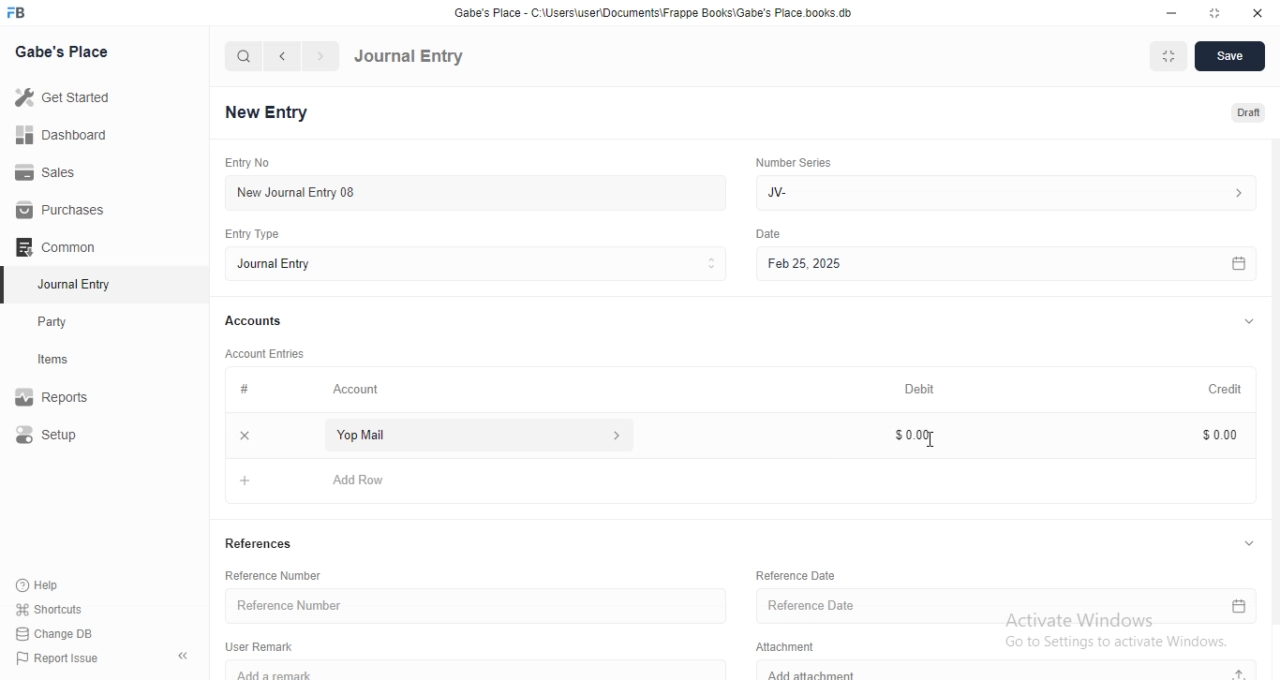 The width and height of the screenshot is (1280, 680). What do you see at coordinates (183, 657) in the screenshot?
I see `collapse sidebar` at bounding box center [183, 657].